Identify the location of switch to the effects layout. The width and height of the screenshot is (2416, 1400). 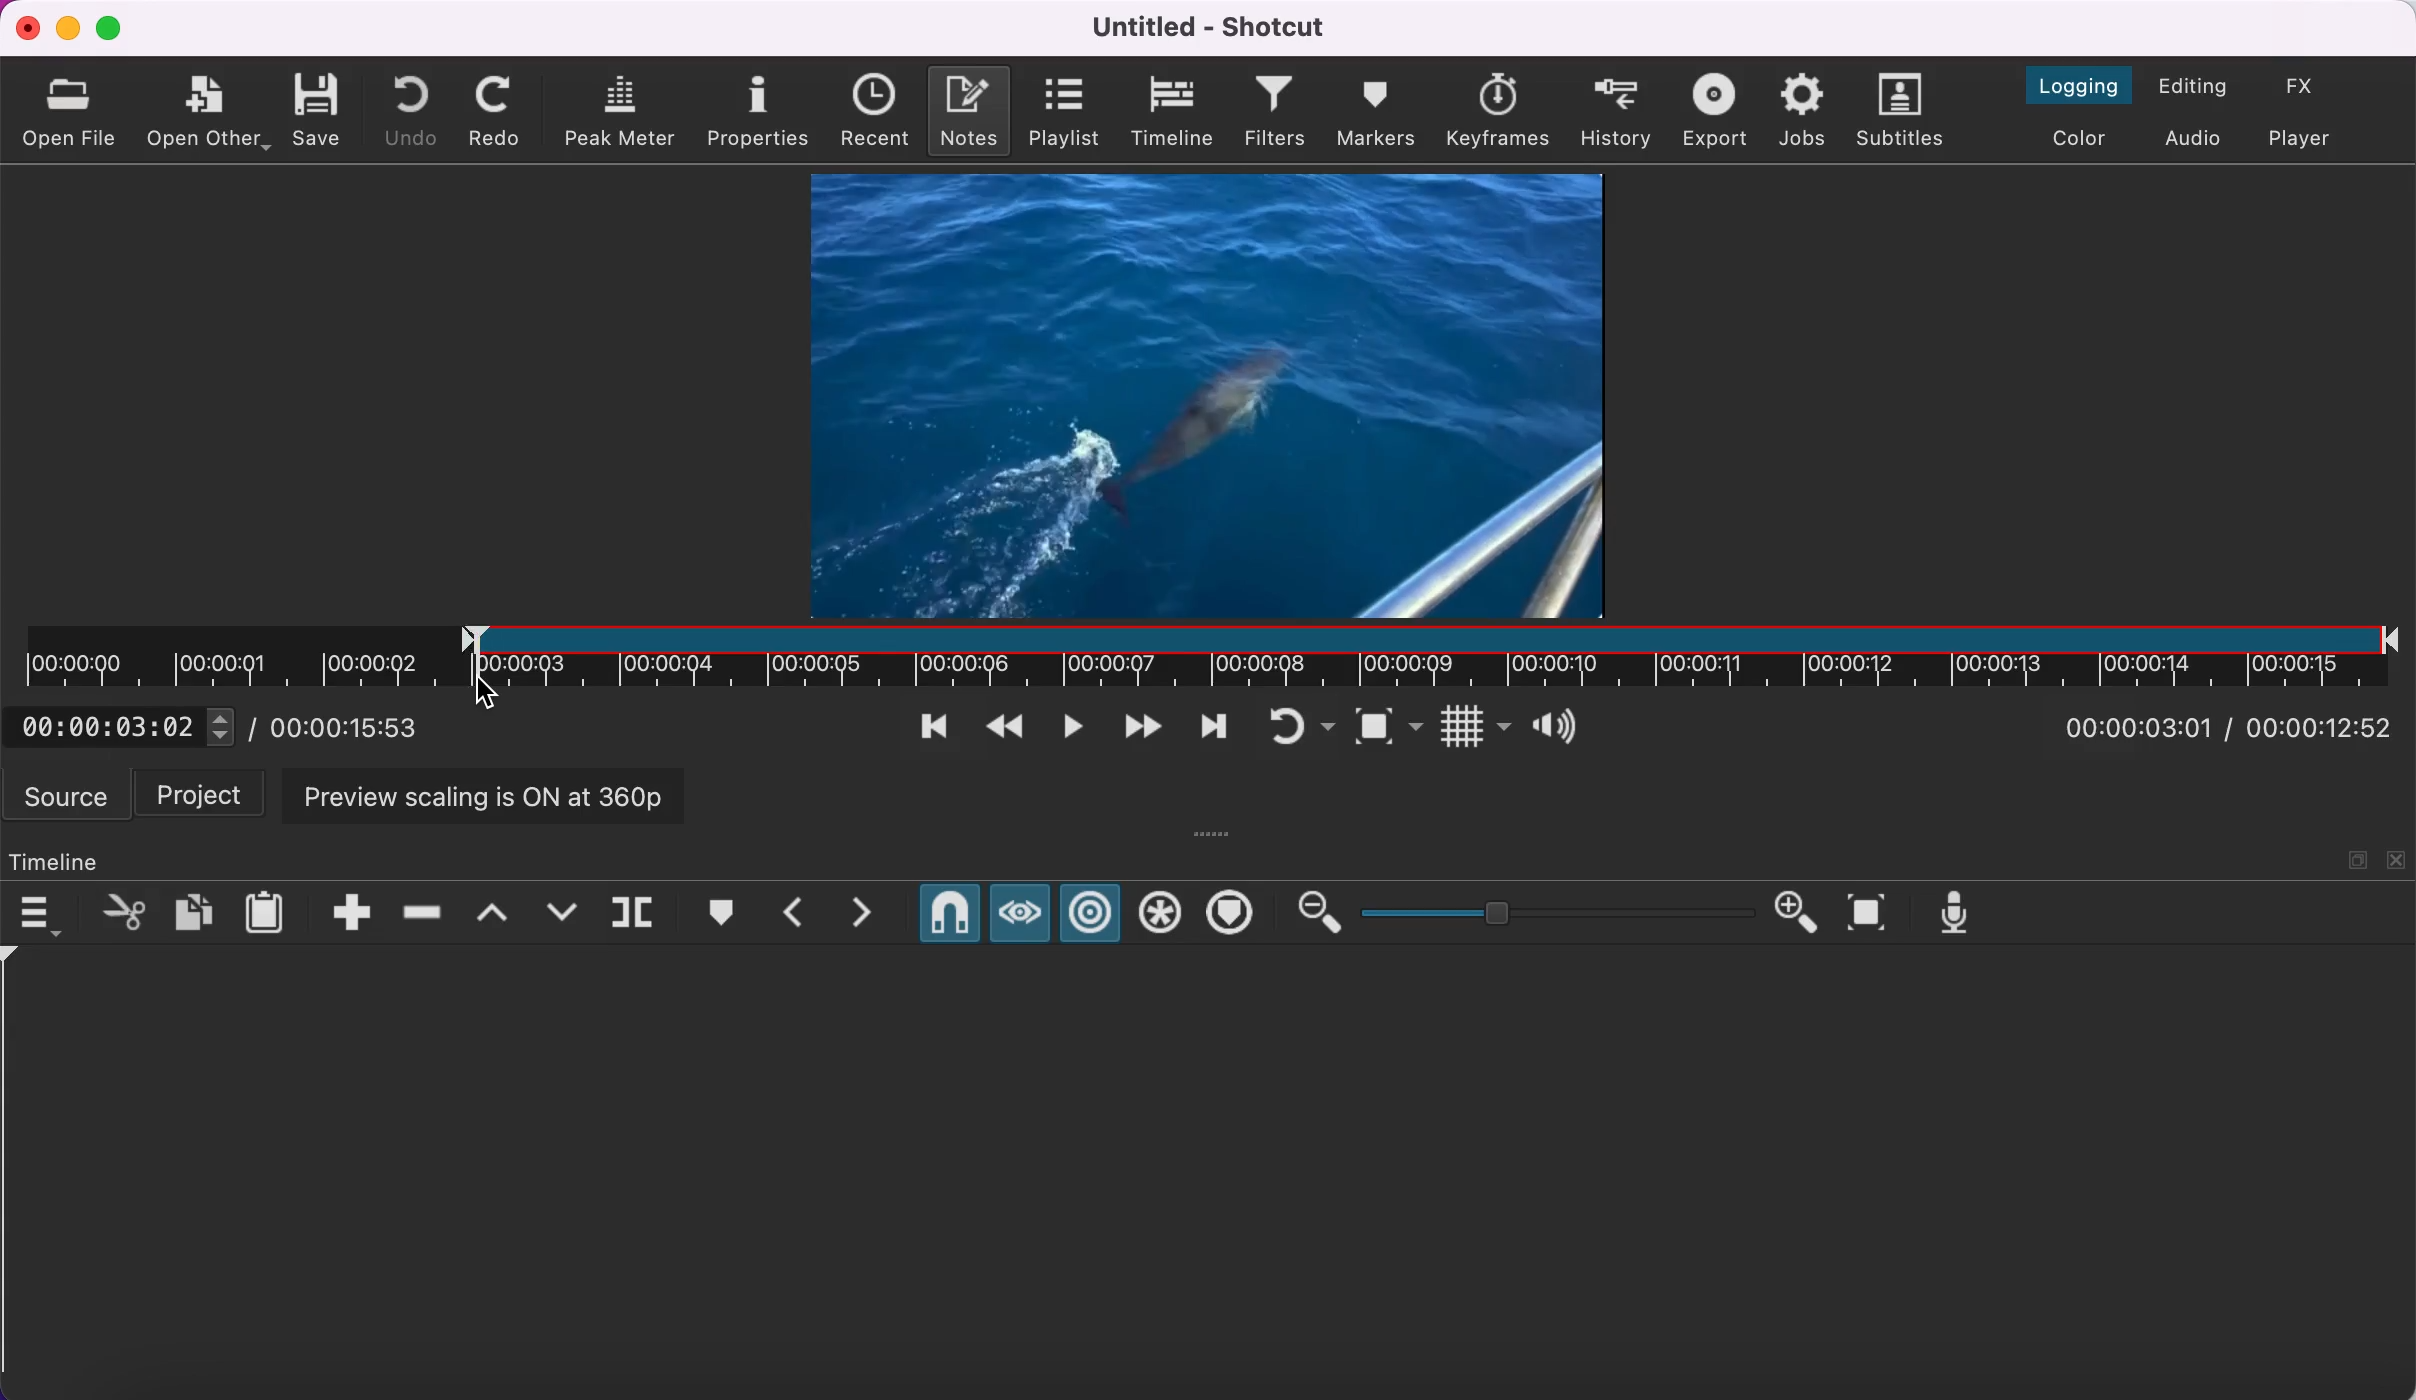
(2306, 89).